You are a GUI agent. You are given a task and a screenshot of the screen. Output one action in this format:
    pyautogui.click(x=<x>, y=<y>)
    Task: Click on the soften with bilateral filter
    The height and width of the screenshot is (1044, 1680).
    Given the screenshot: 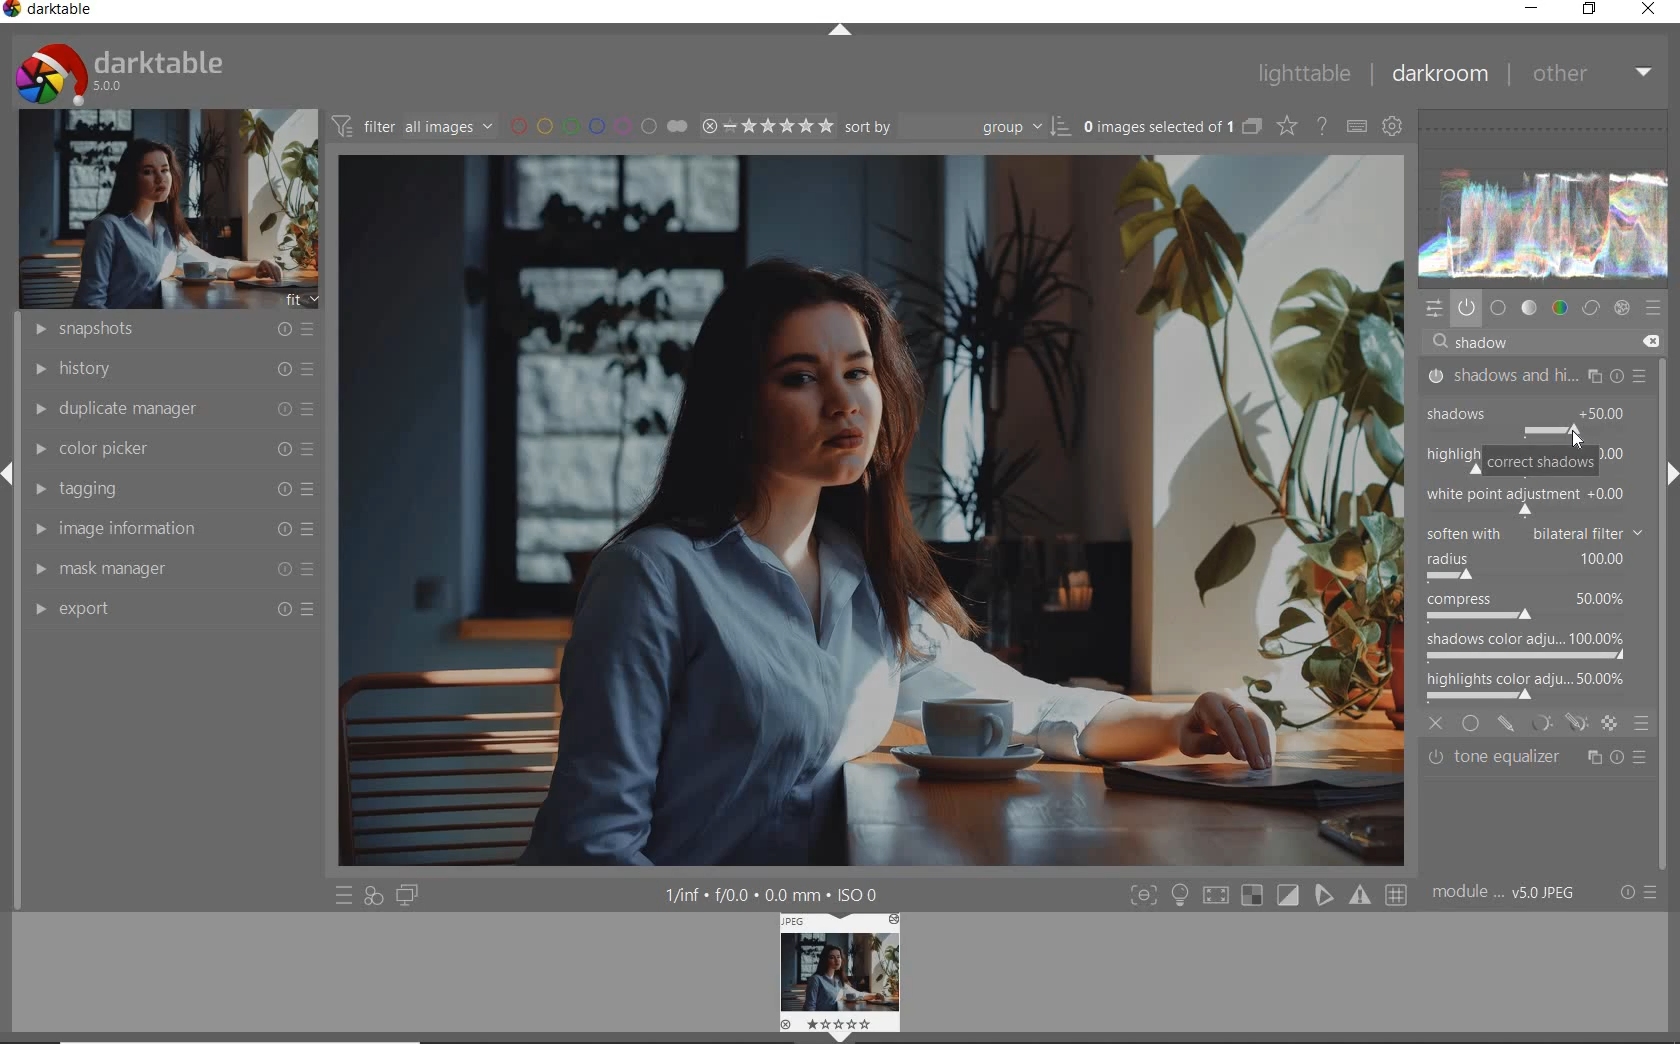 What is the action you would take?
    pyautogui.click(x=1533, y=531)
    